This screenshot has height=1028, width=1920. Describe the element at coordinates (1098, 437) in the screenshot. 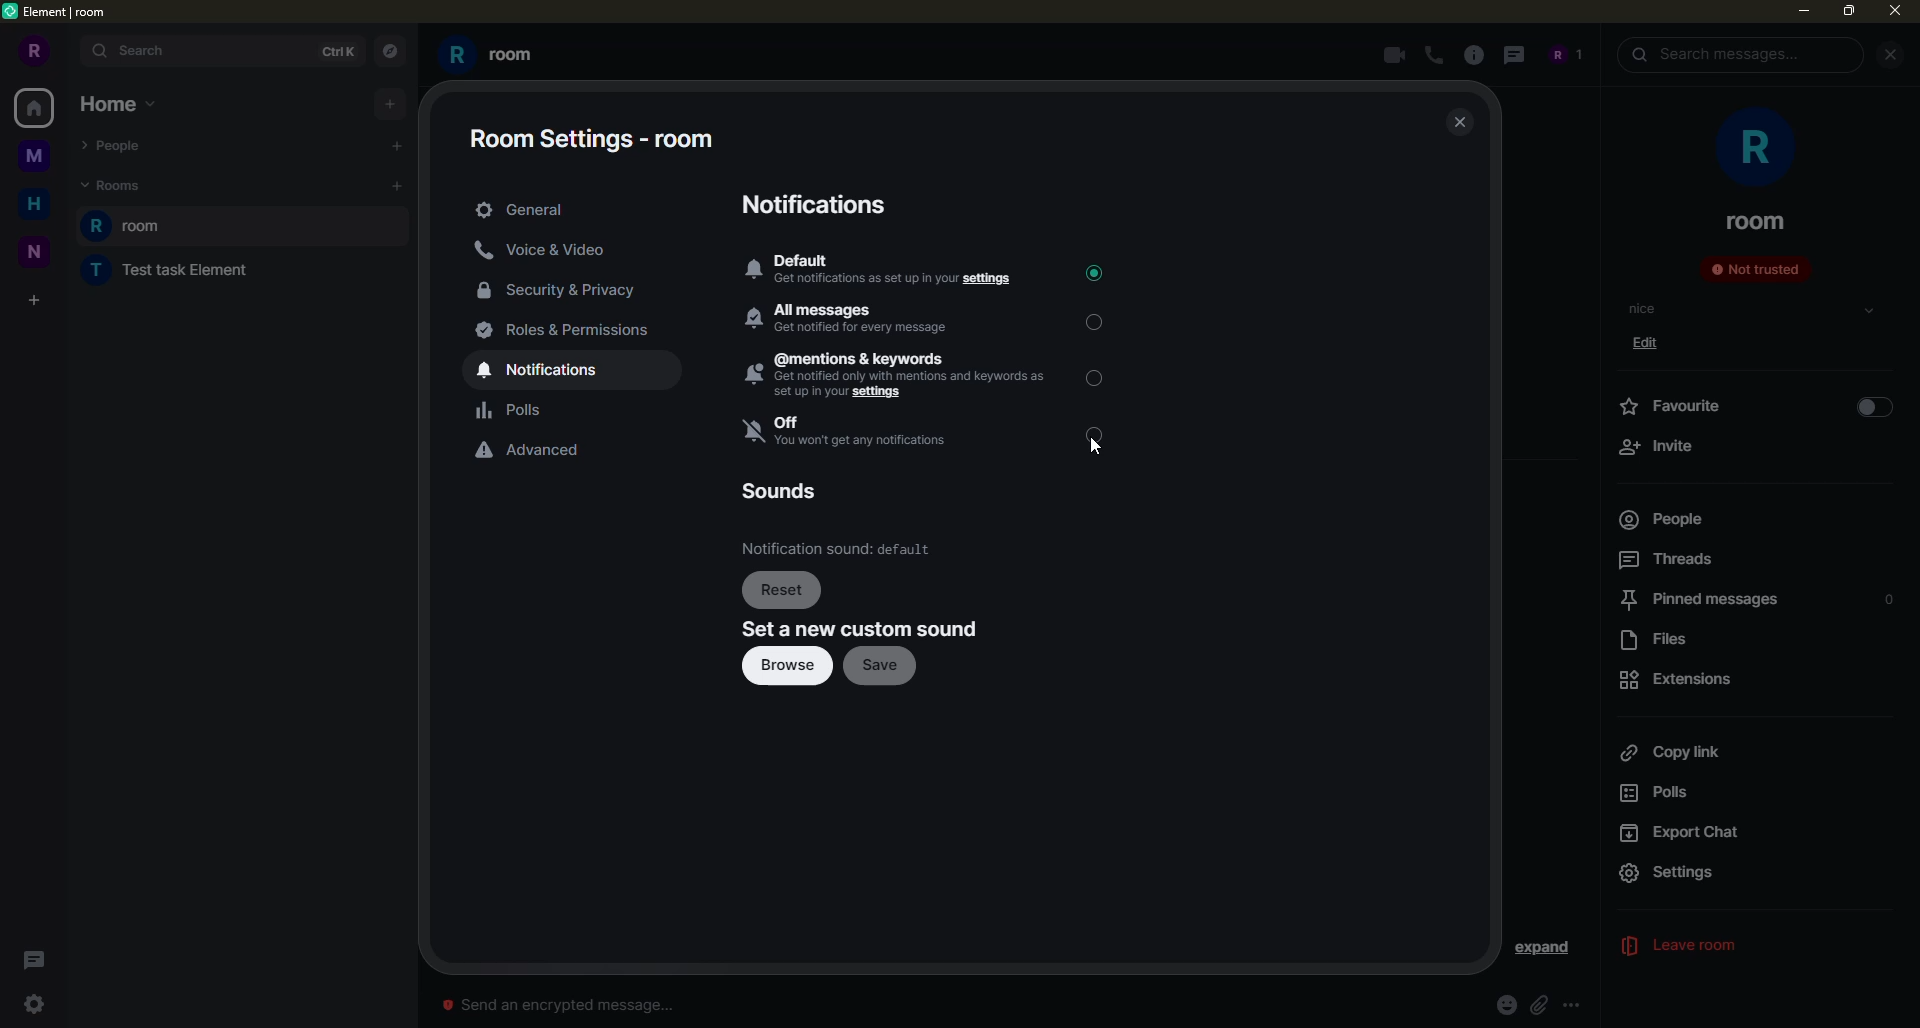

I see `click to select` at that location.